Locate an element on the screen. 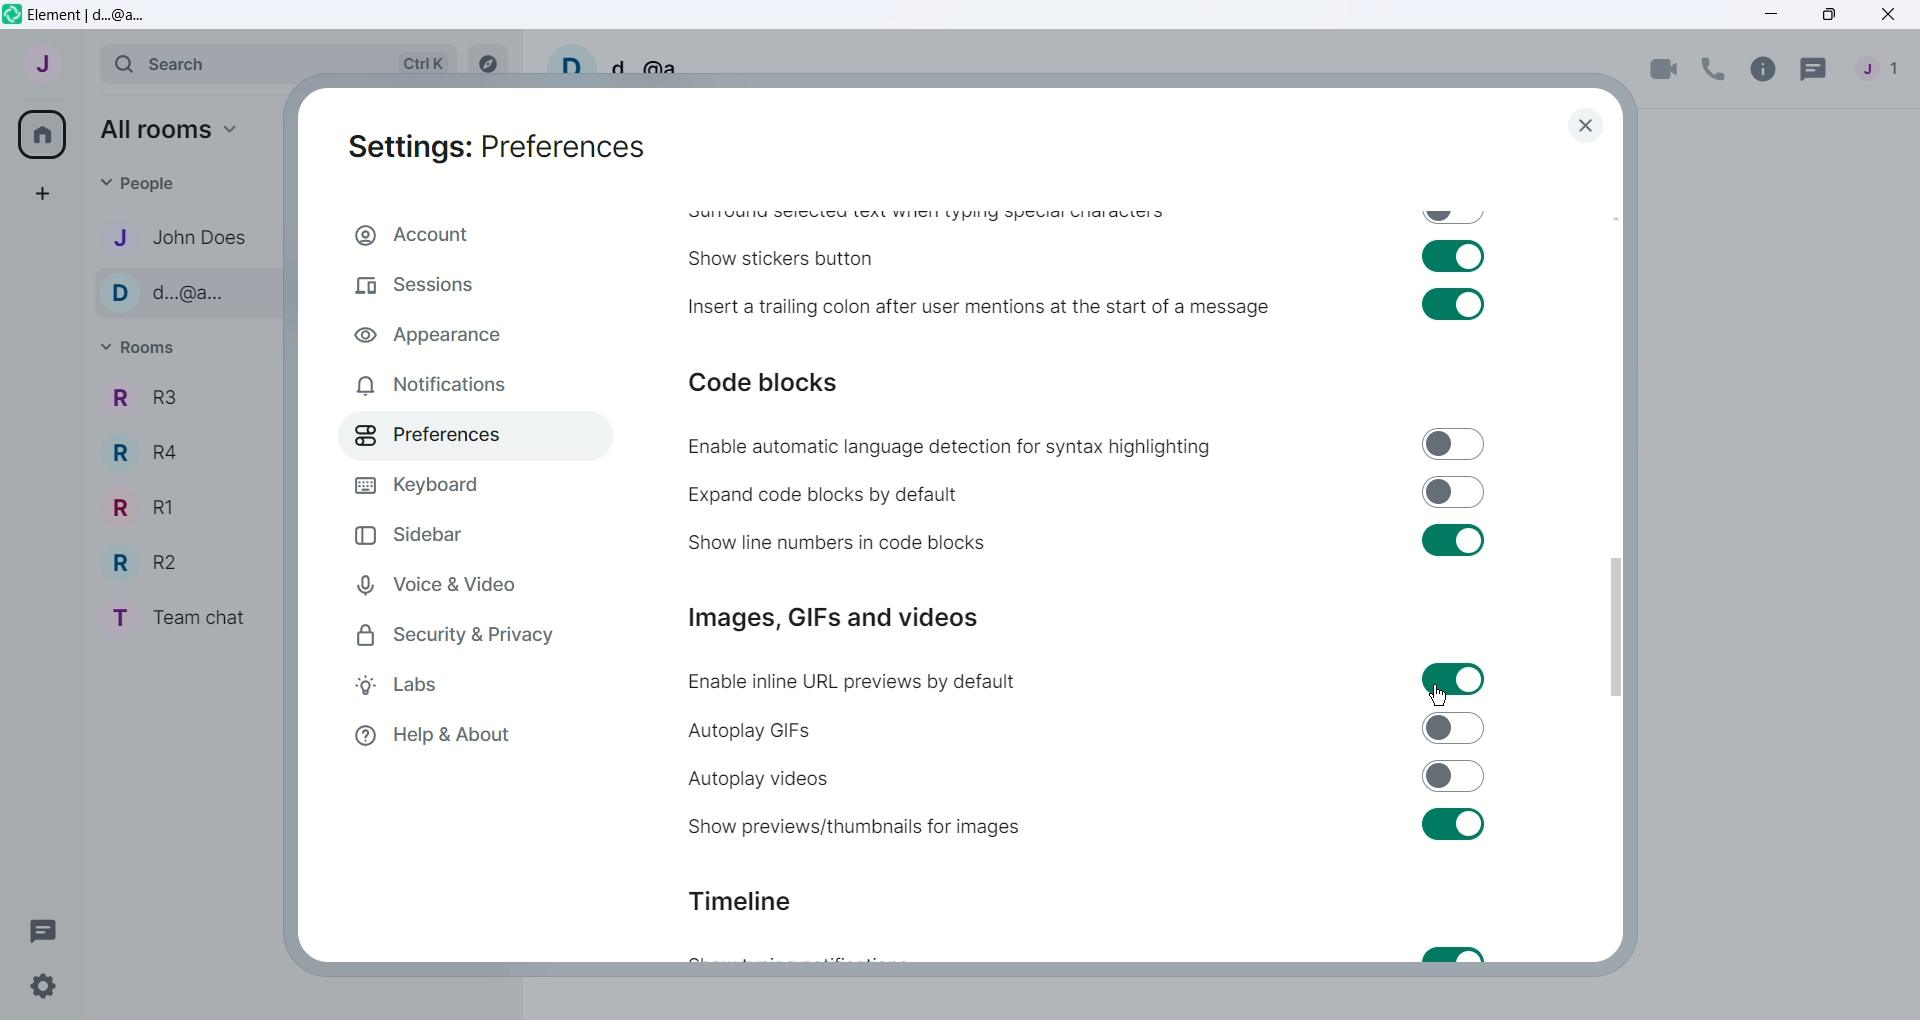 The width and height of the screenshot is (1920, 1020). Insert a trailing colon after user mentions at the start of a message is located at coordinates (981, 307).